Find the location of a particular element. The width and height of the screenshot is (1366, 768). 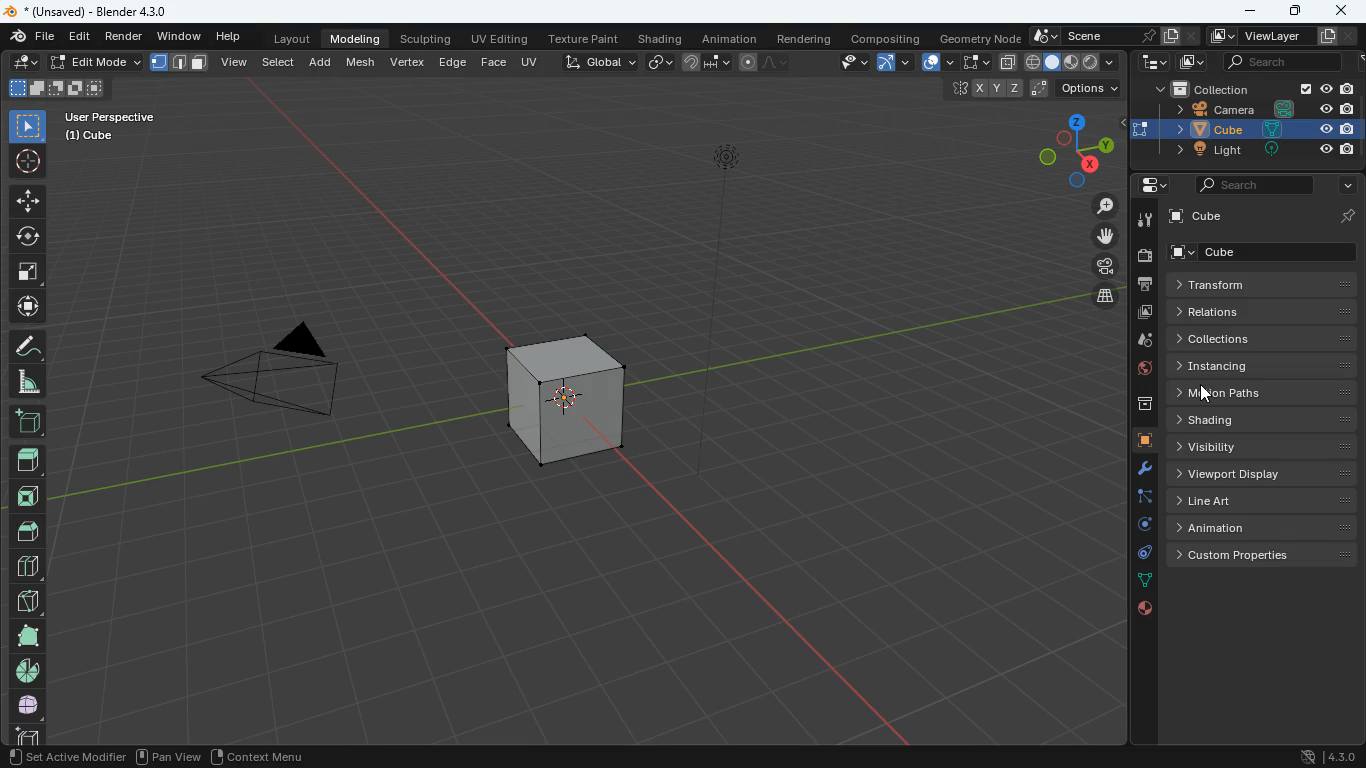

whole is located at coordinates (26, 635).